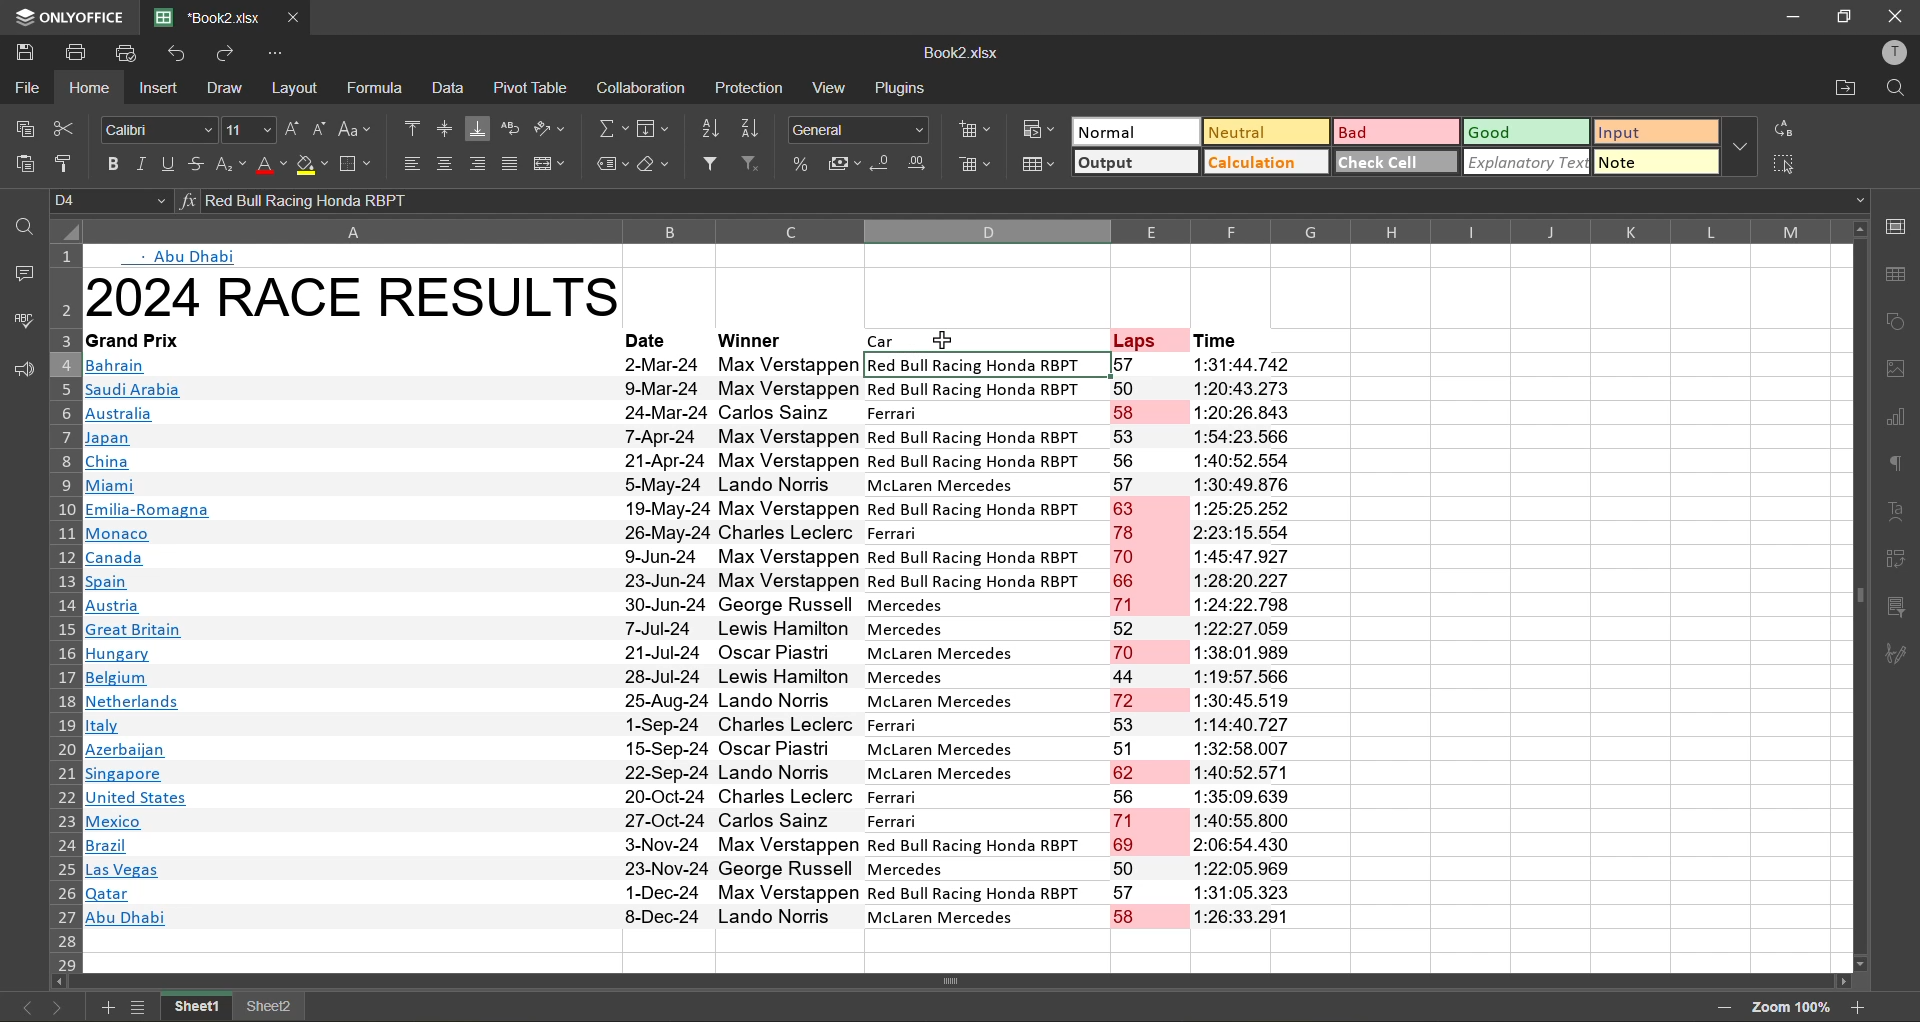 The image size is (1920, 1022). What do you see at coordinates (413, 162) in the screenshot?
I see `align left` at bounding box center [413, 162].